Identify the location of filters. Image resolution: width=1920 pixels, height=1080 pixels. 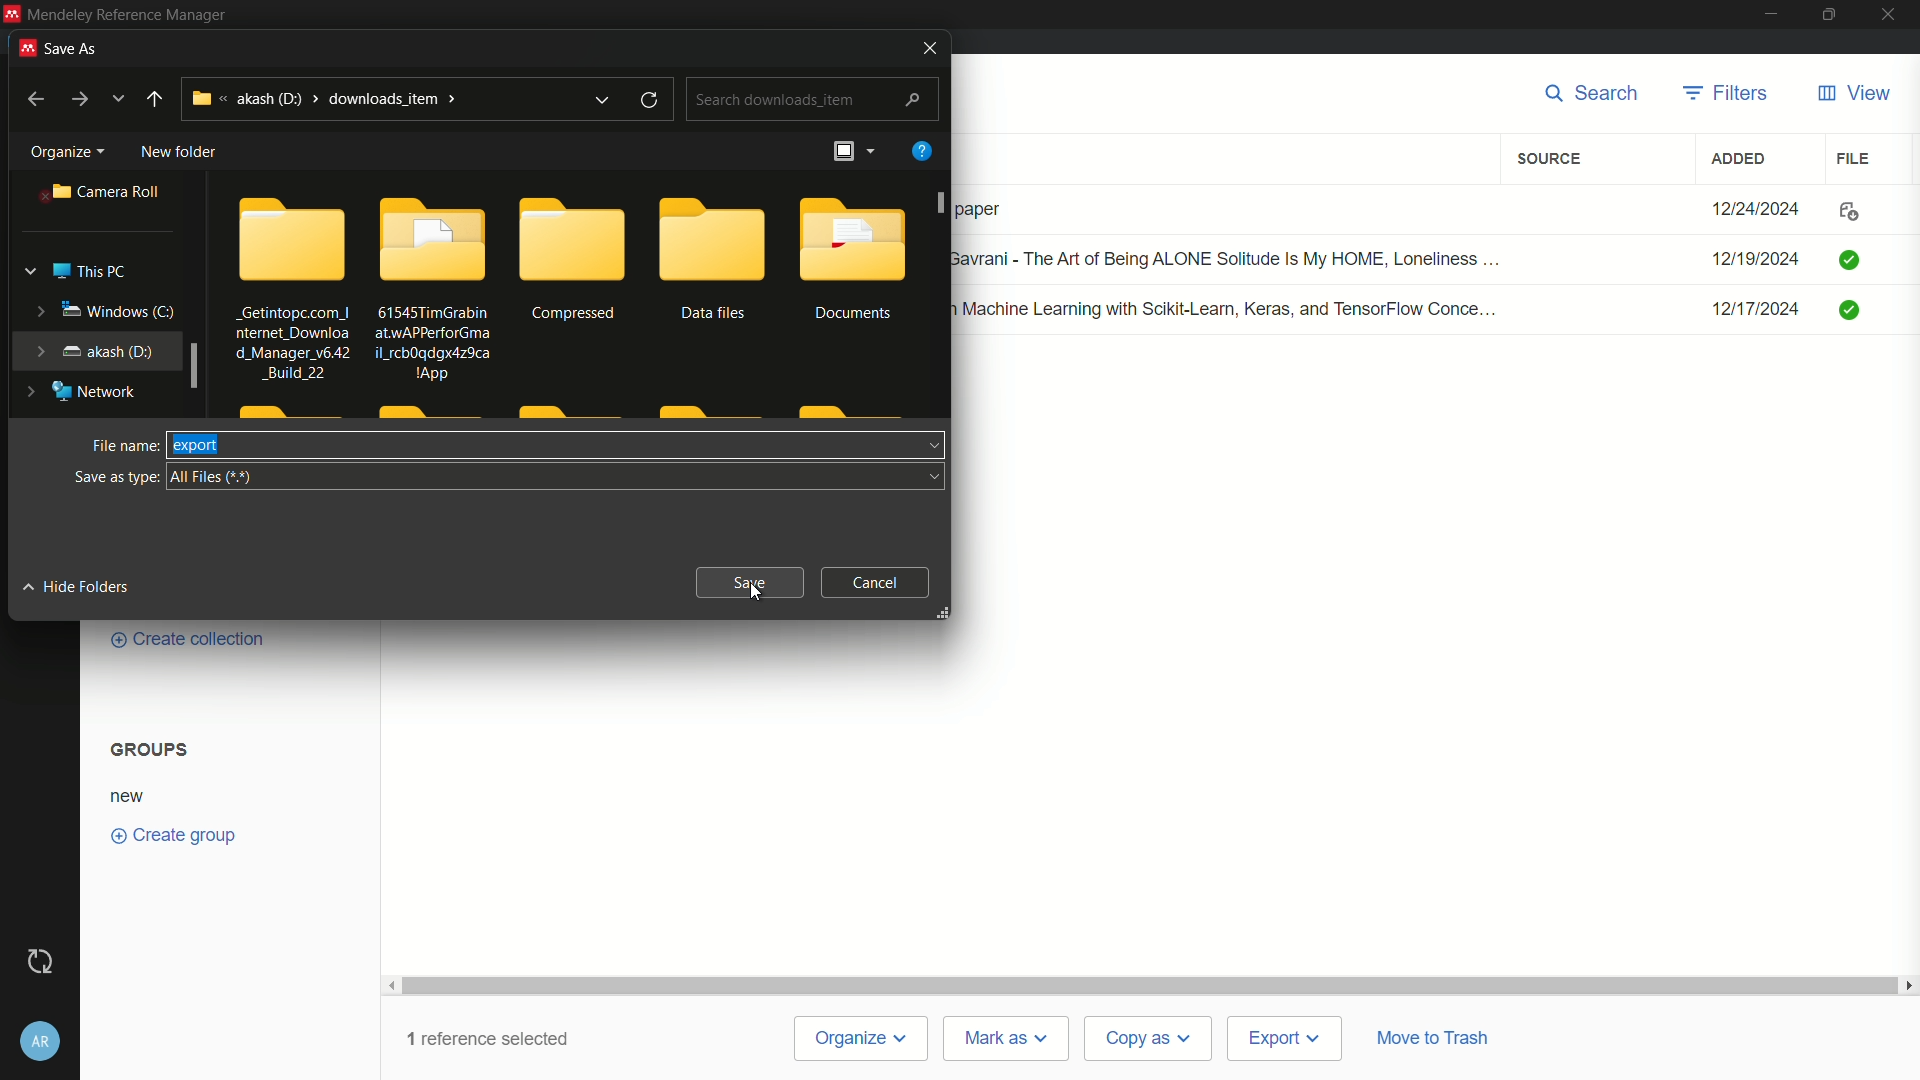
(1724, 94).